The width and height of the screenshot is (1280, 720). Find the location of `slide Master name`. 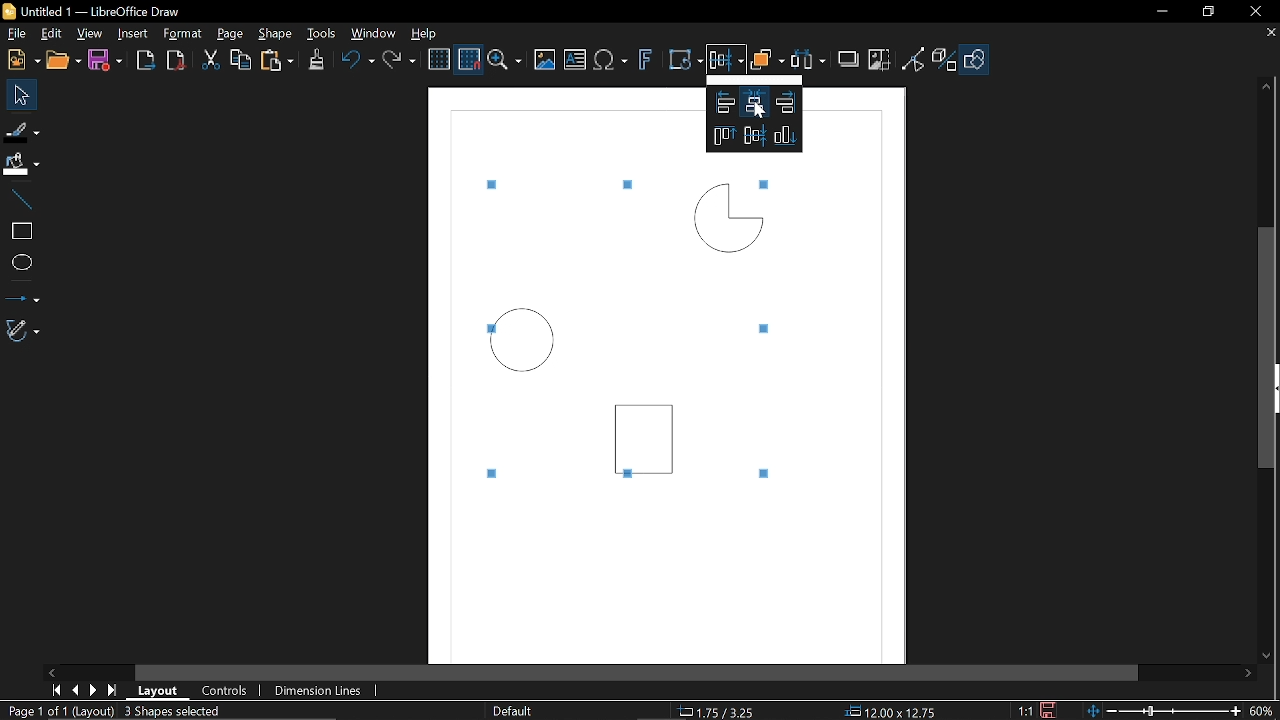

slide Master name is located at coordinates (514, 710).